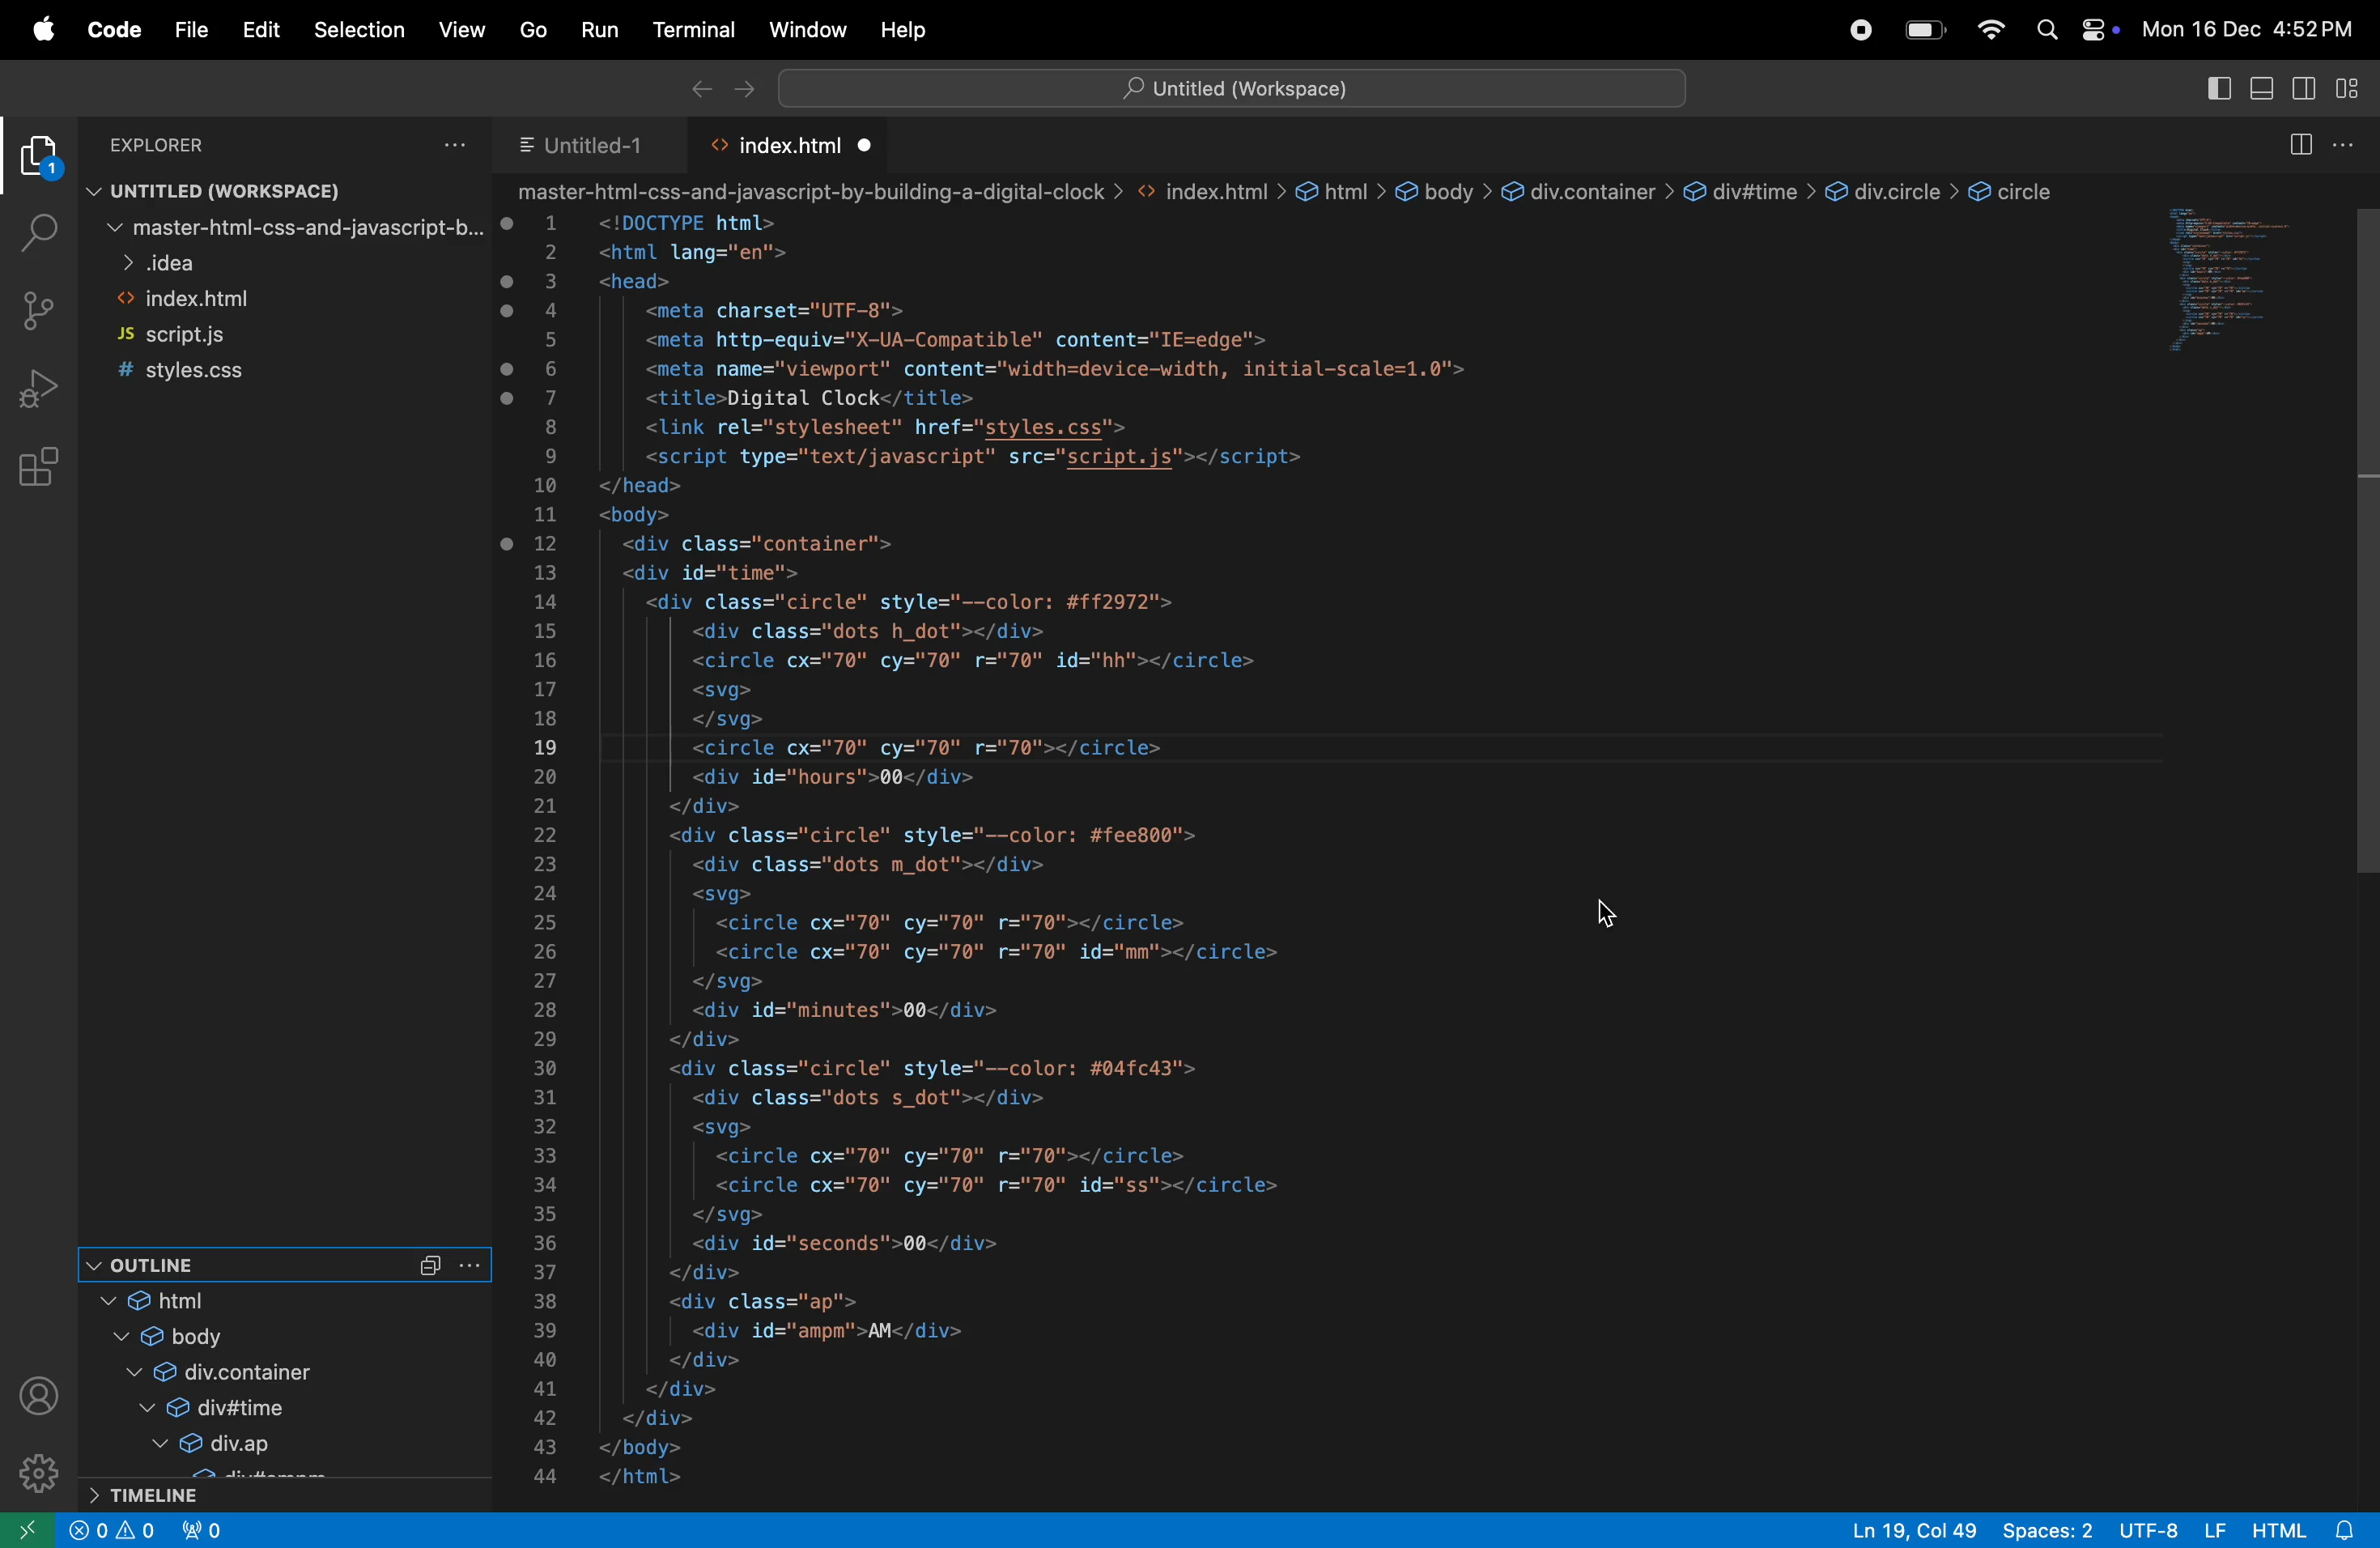 The height and width of the screenshot is (1548, 2380). What do you see at coordinates (41, 311) in the screenshot?
I see `source control` at bounding box center [41, 311].